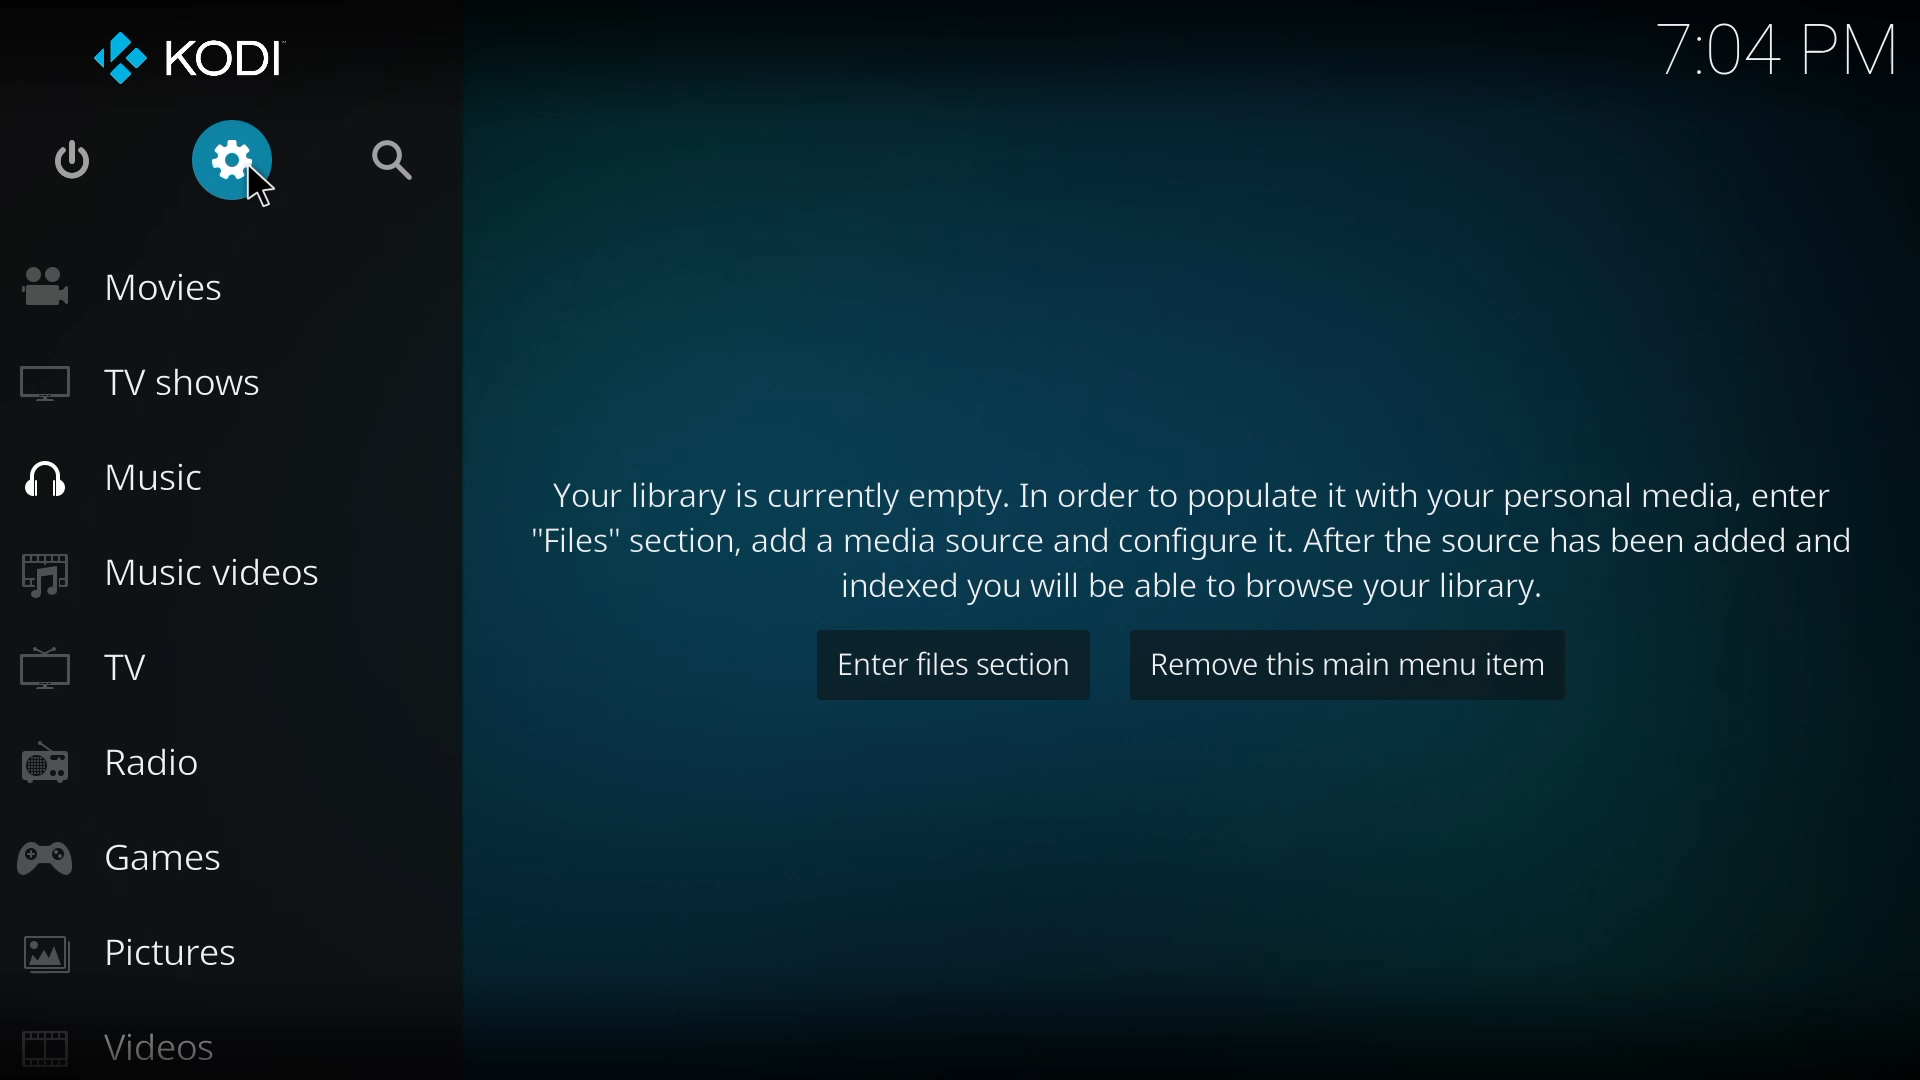 The width and height of the screenshot is (1920, 1080). Describe the element at coordinates (69, 168) in the screenshot. I see `power` at that location.